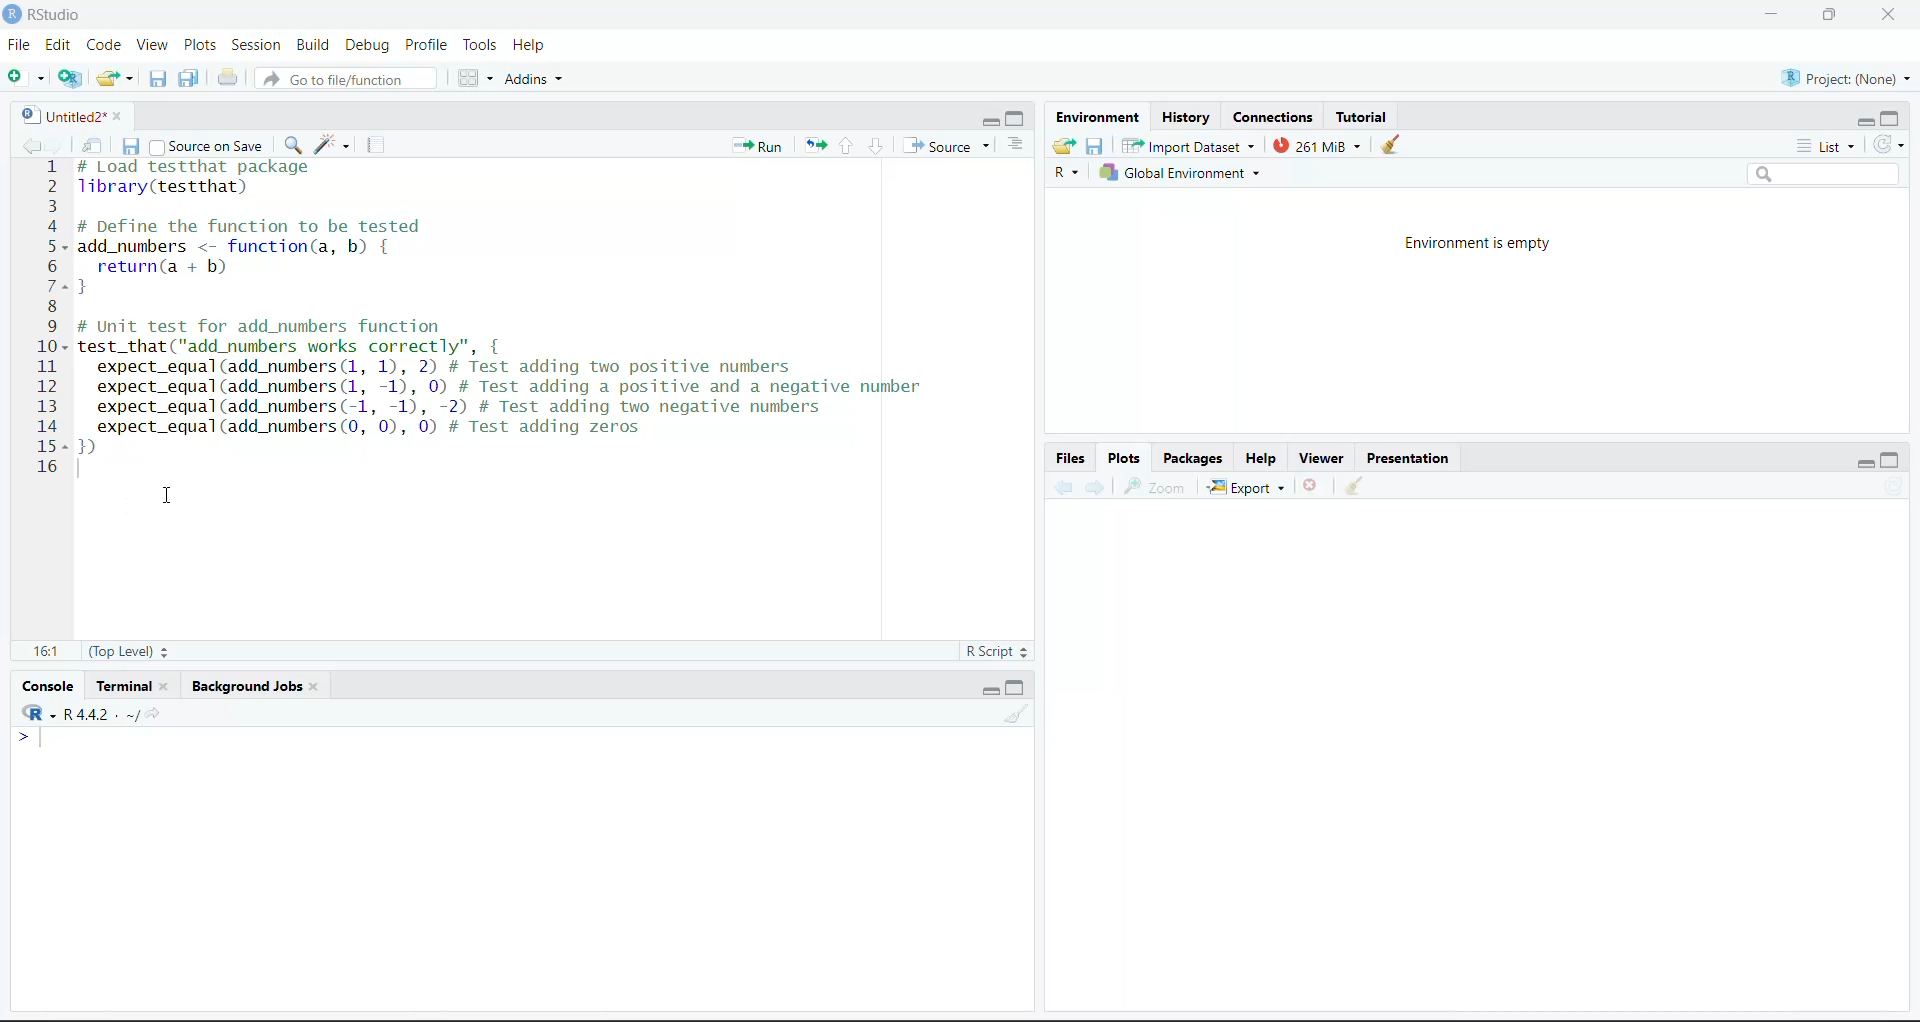 The image size is (1920, 1022). Describe the element at coordinates (251, 259) in the screenshot. I see `# DeTine the Tunction to be tested

add_numbers <- function(a, b) {
return(a + b)

}` at that location.